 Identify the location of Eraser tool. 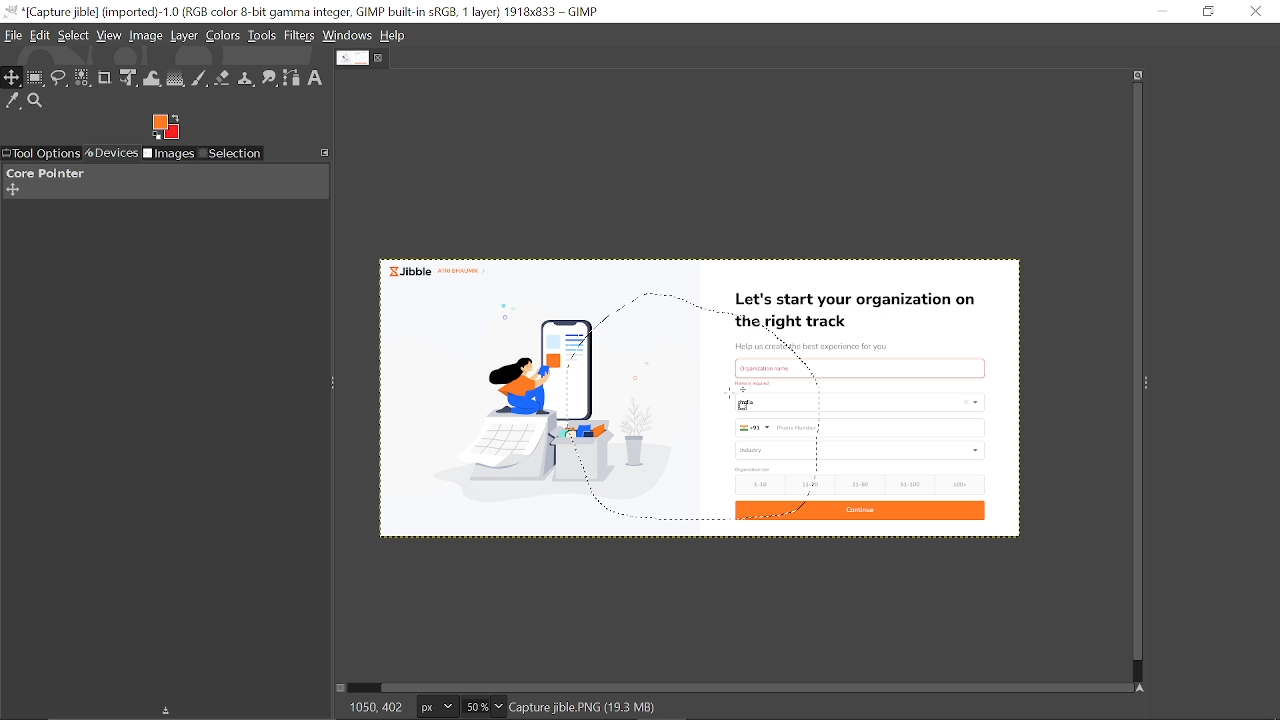
(222, 80).